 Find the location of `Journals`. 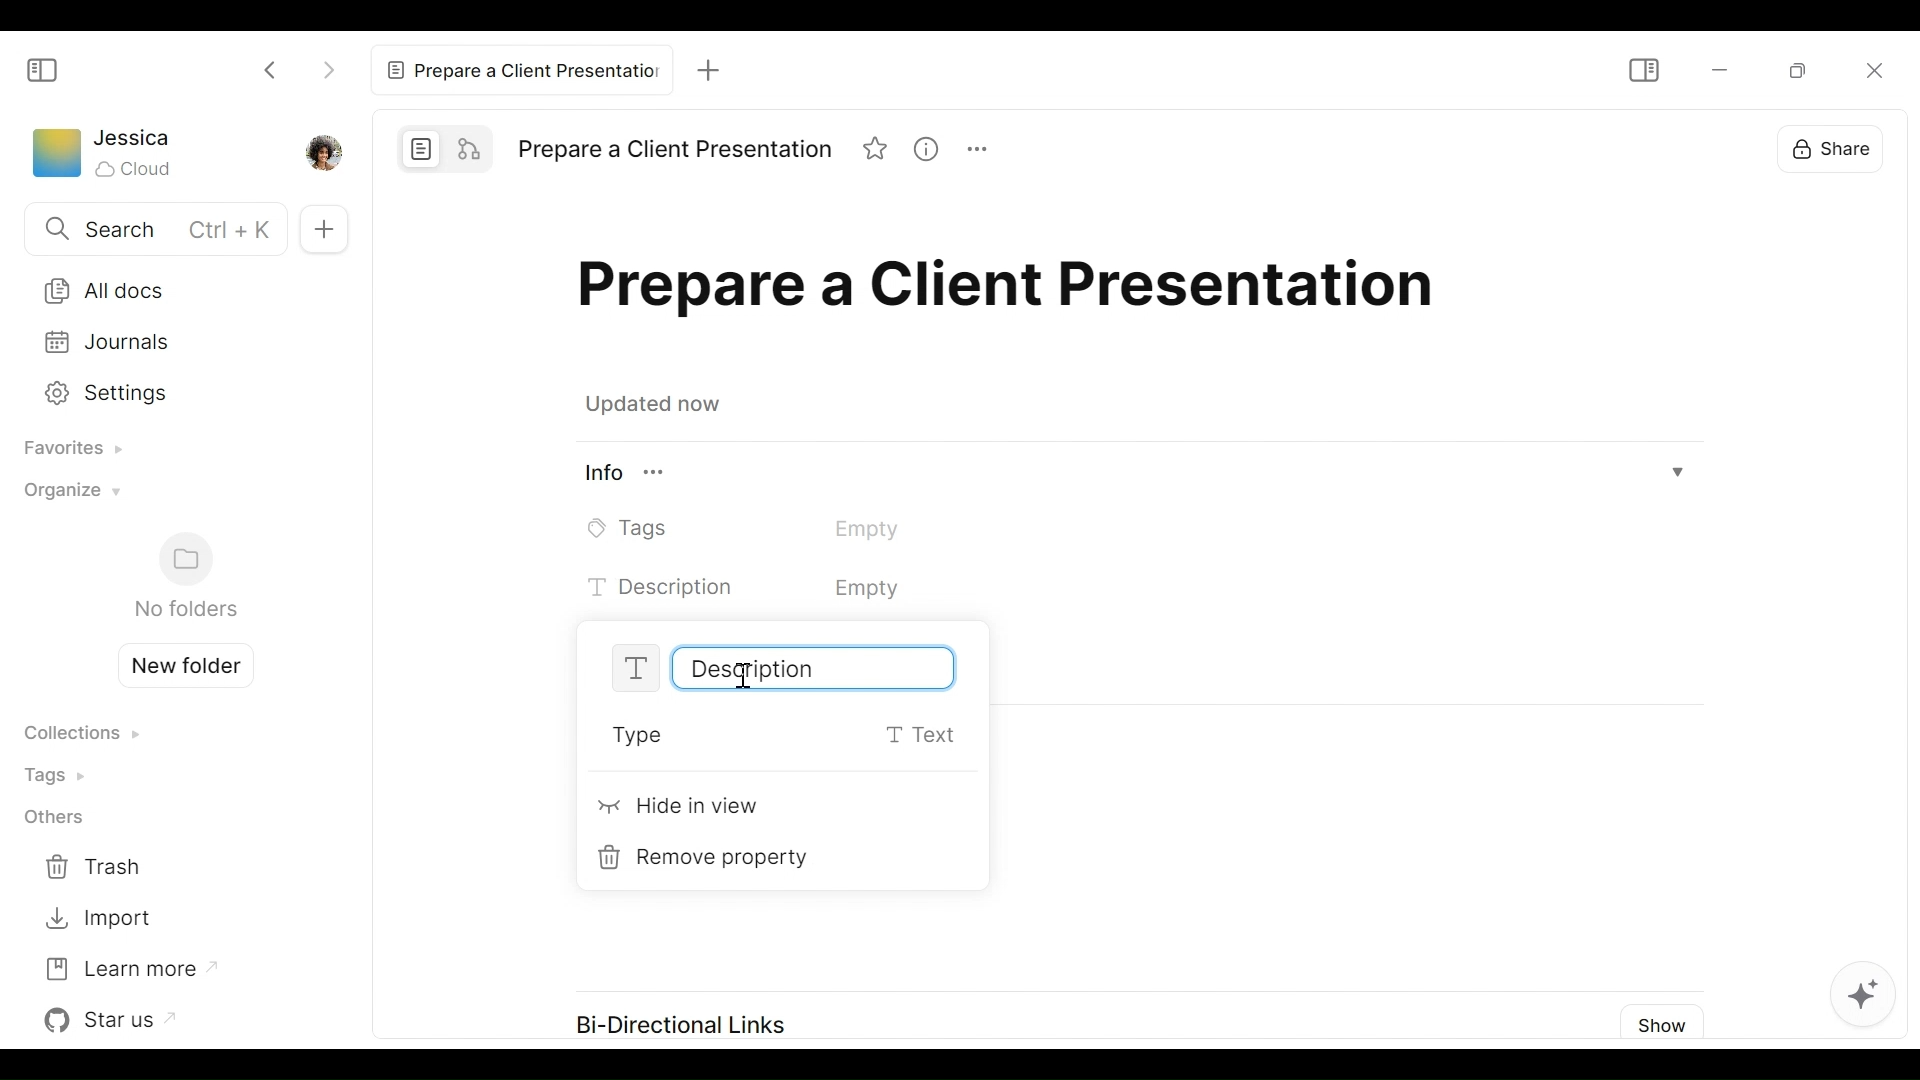

Journals is located at coordinates (172, 342).